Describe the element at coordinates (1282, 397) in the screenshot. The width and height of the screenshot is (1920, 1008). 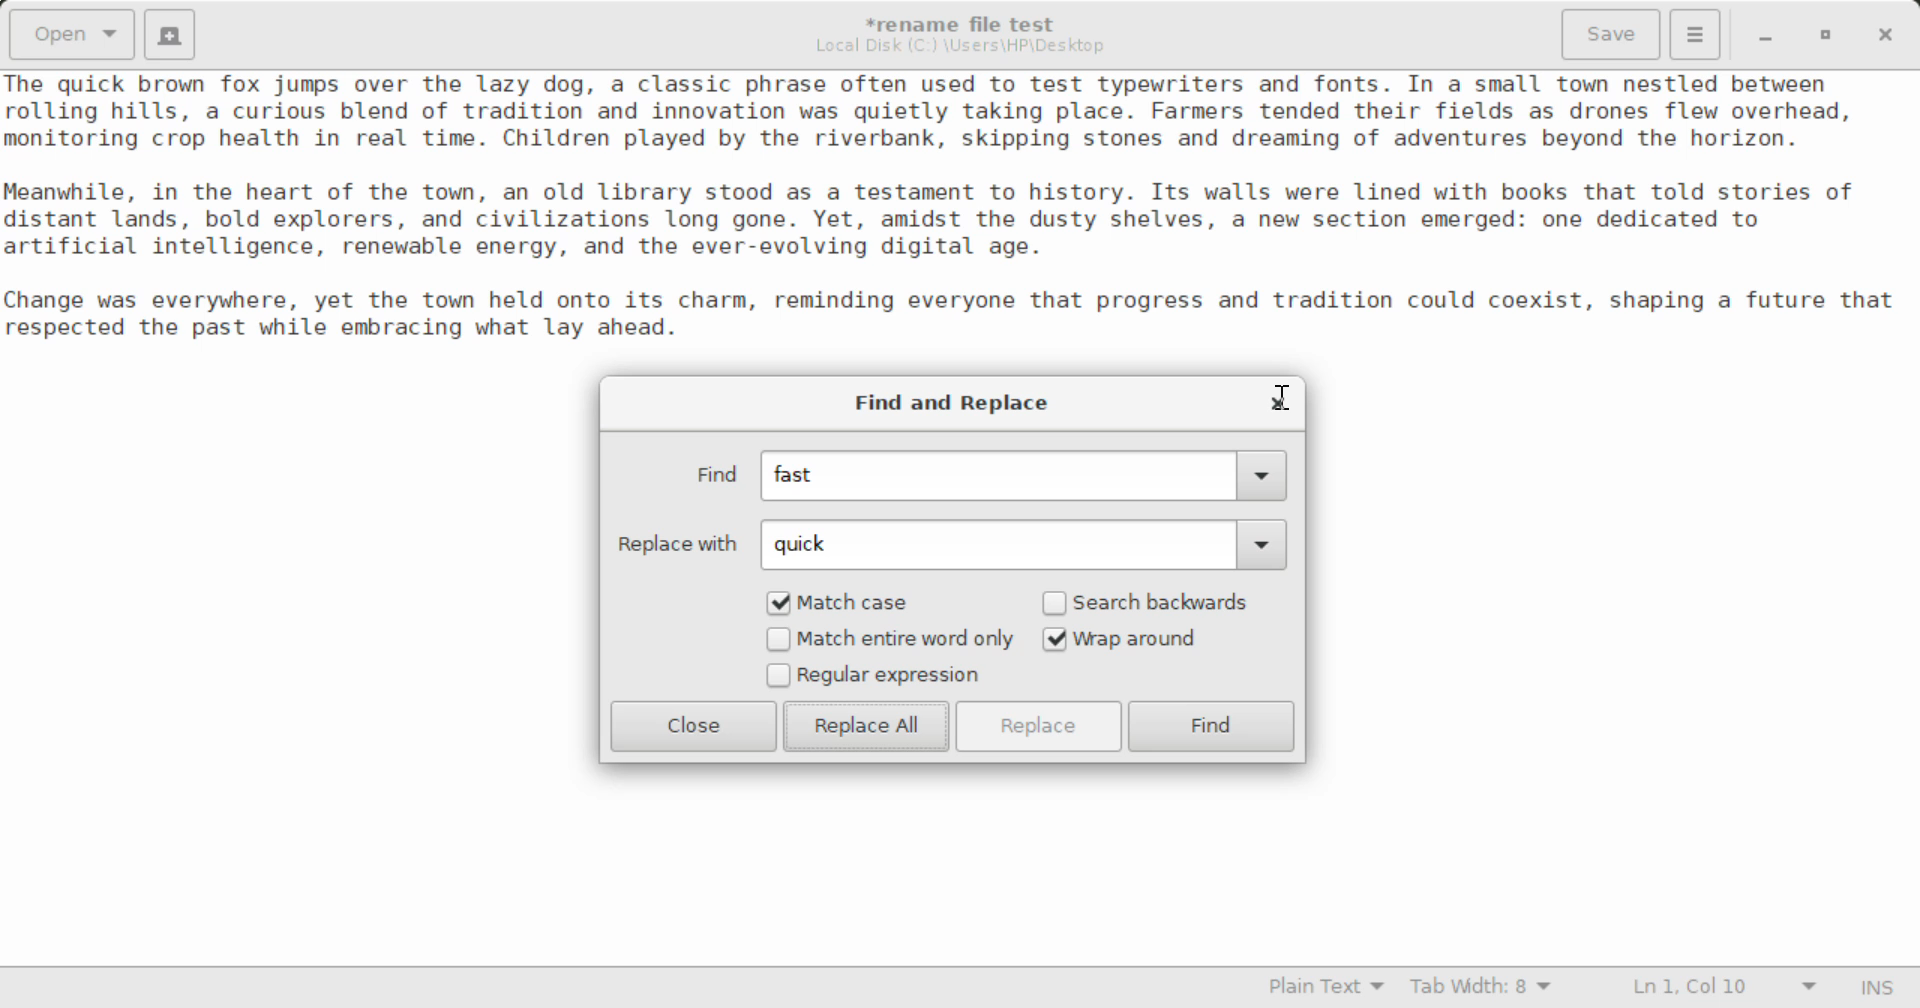
I see `Cursor on Close Window Button` at that location.